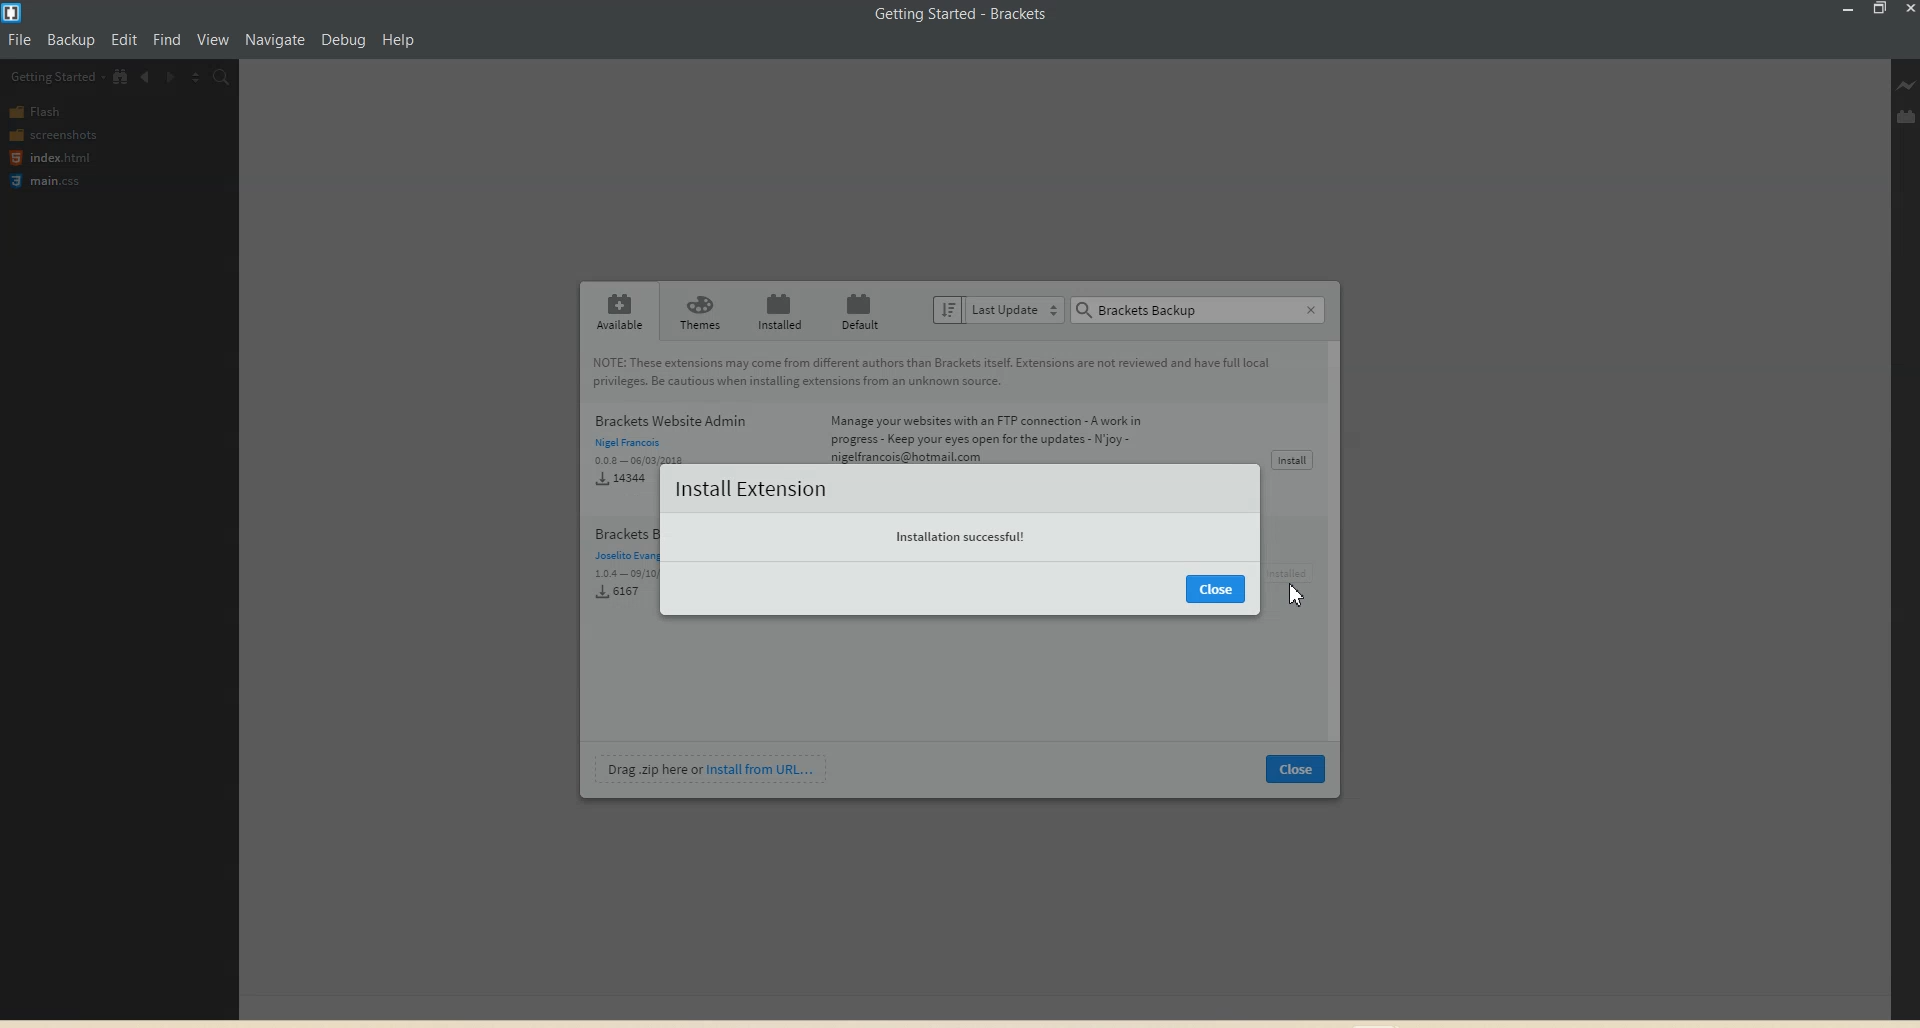 The width and height of the screenshot is (1920, 1028). Describe the element at coordinates (40, 111) in the screenshot. I see `Flash` at that location.